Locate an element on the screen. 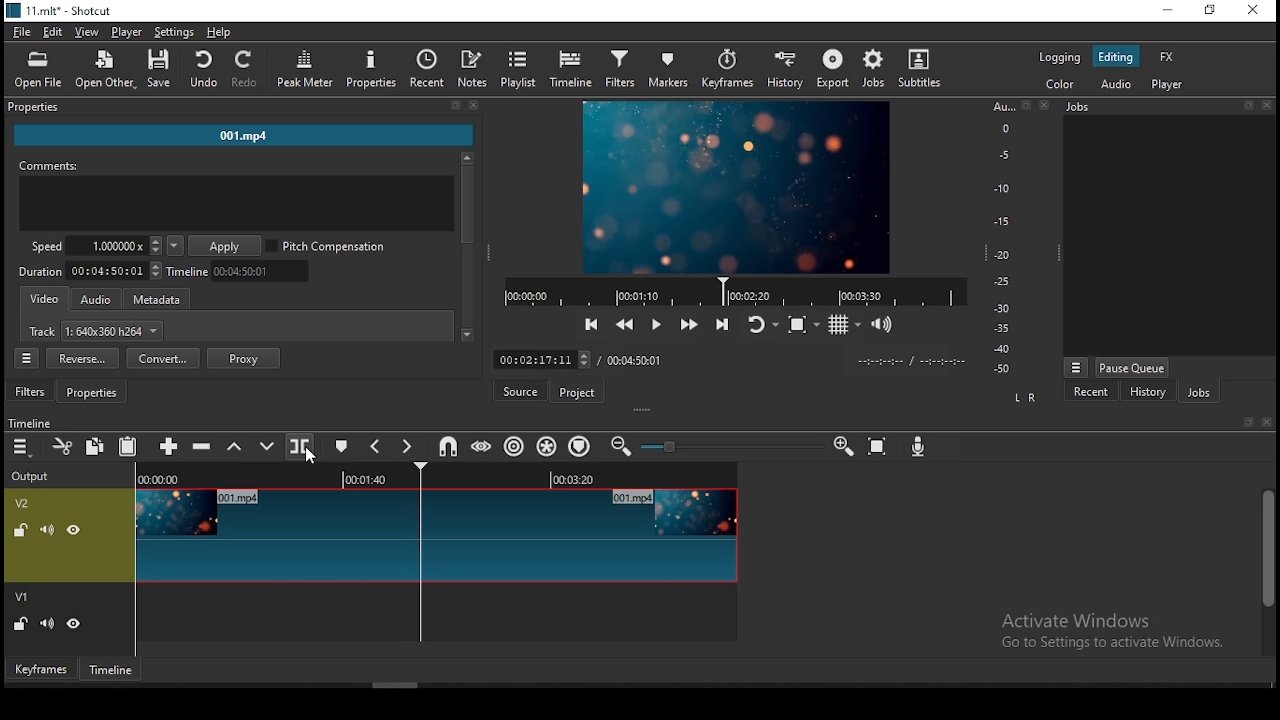  scroll bar is located at coordinates (1266, 570).